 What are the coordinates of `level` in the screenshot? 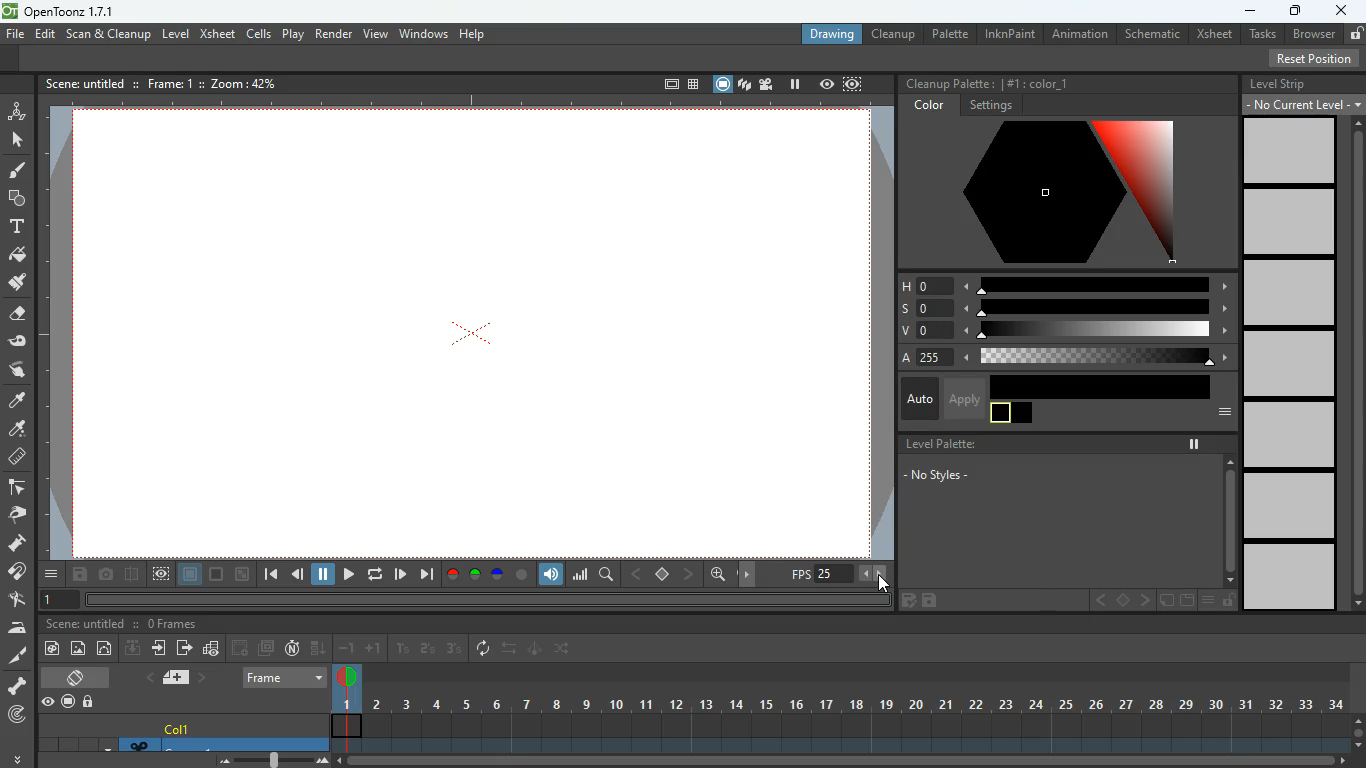 It's located at (1291, 222).